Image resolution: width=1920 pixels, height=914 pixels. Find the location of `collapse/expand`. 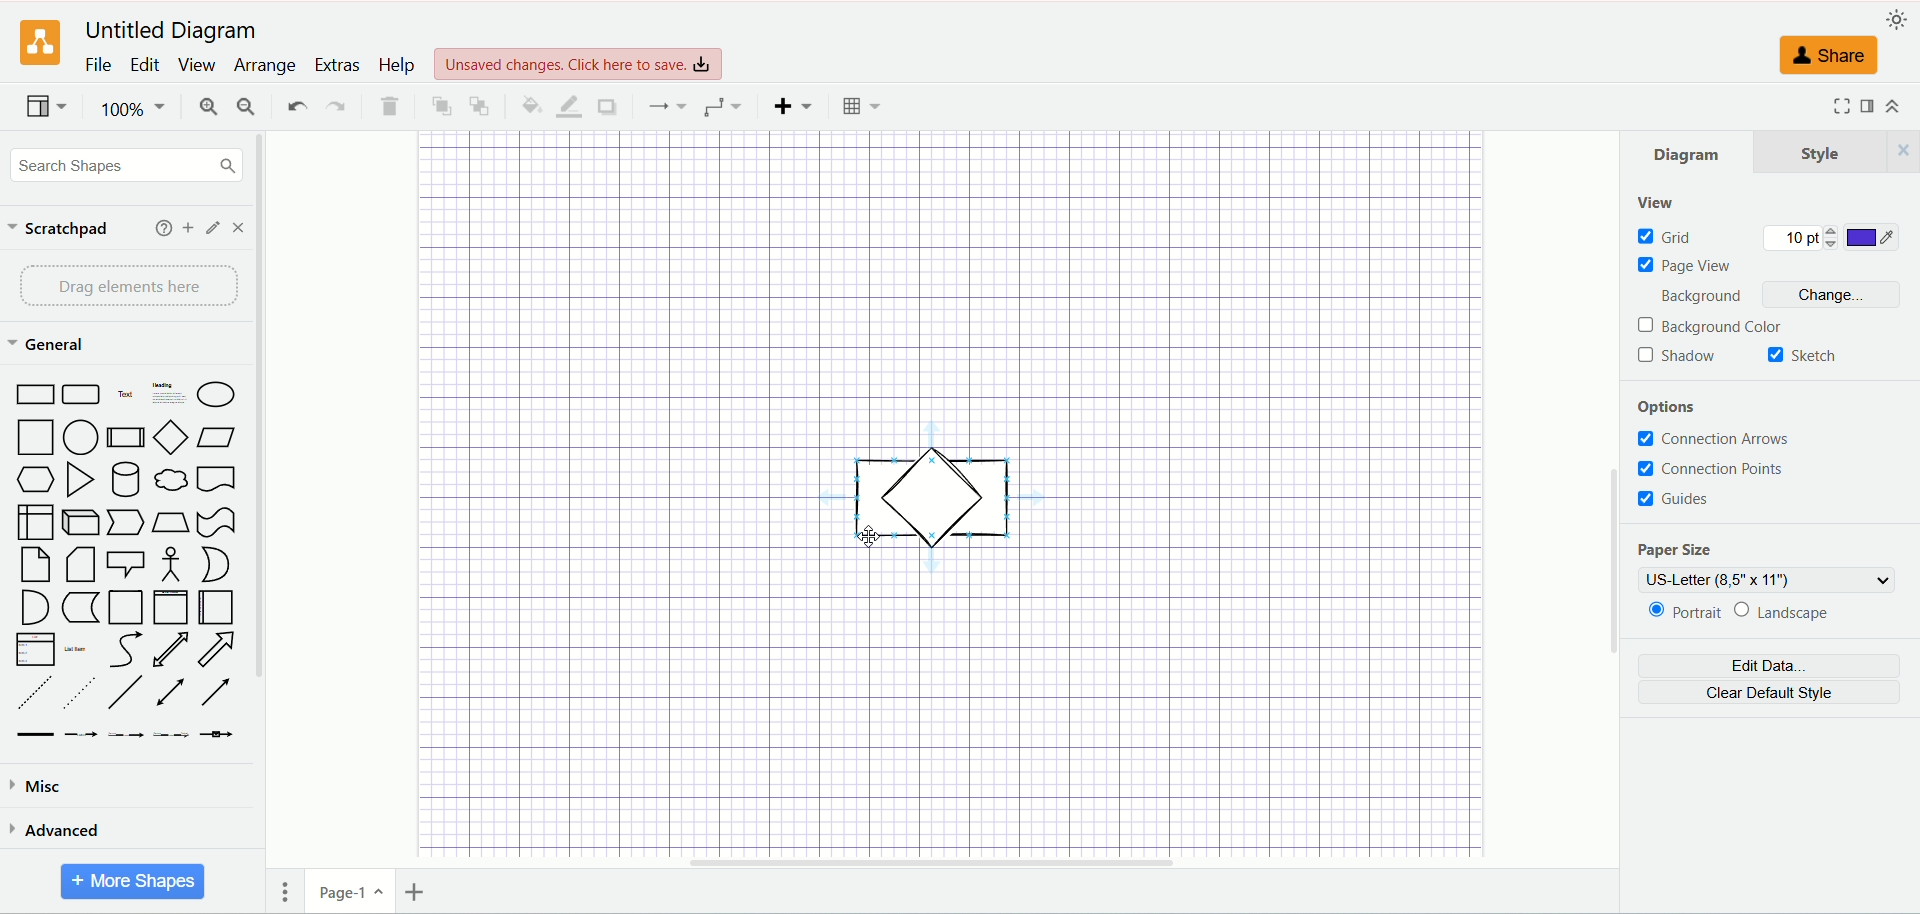

collapse/expand is located at coordinates (1892, 105).